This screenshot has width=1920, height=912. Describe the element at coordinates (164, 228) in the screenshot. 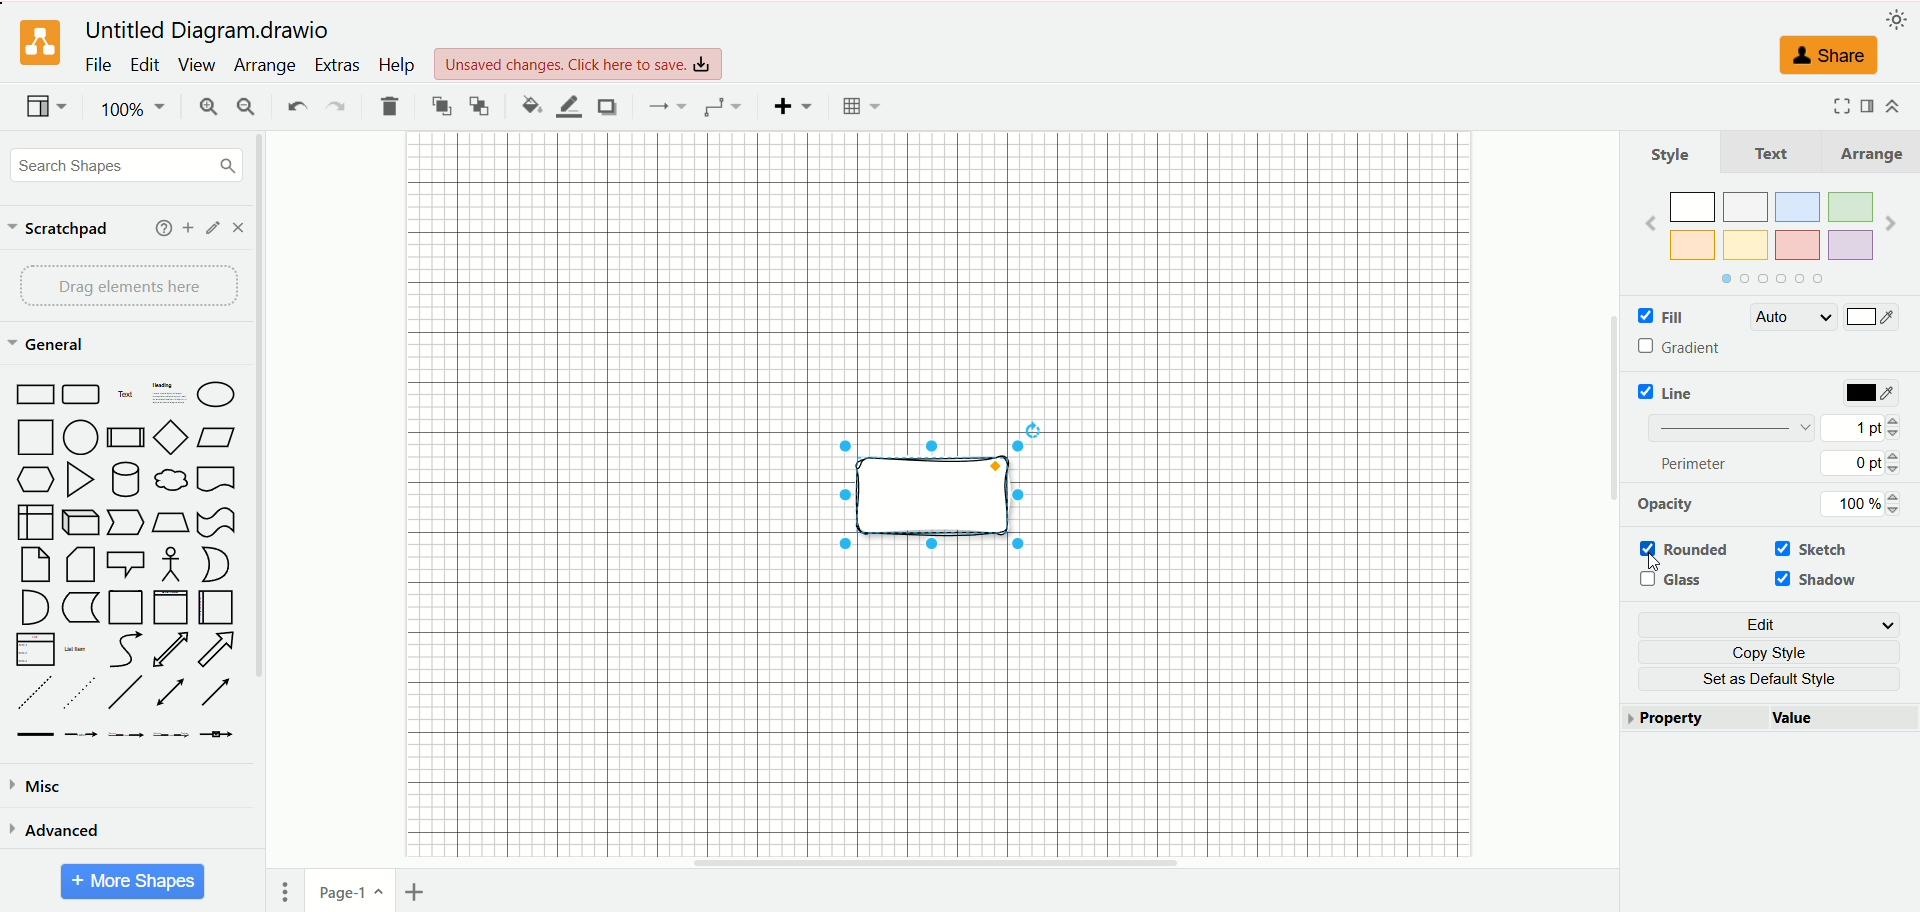

I see `help` at that location.